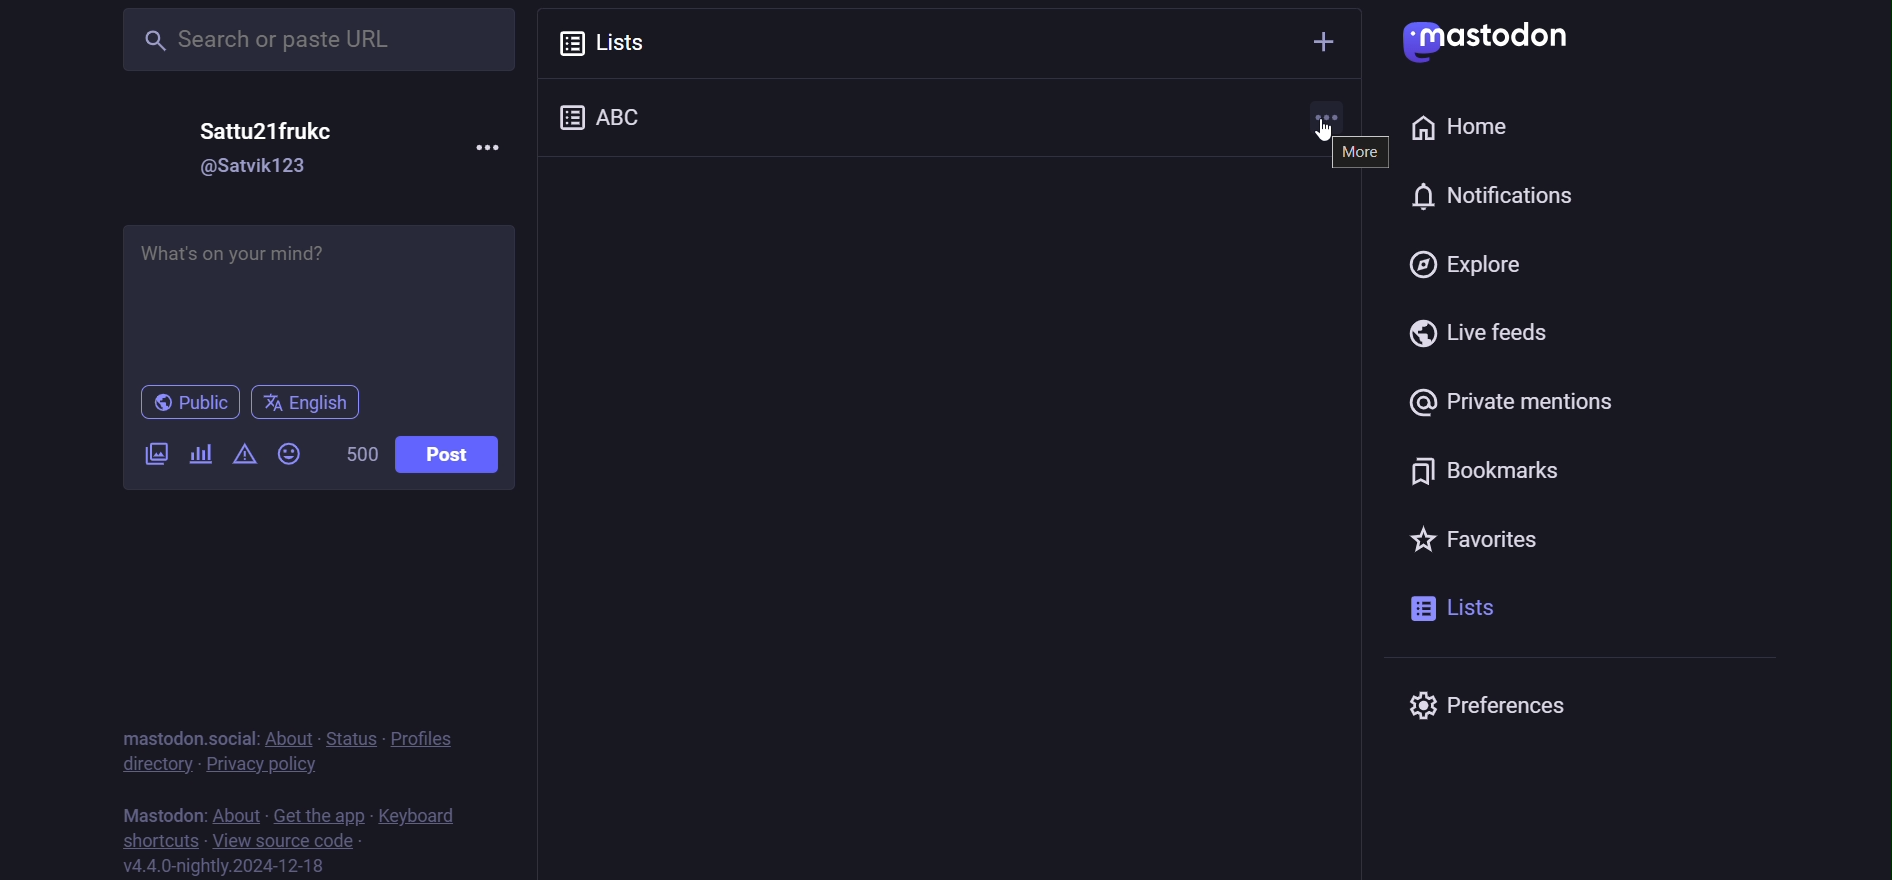 The image size is (1892, 880). Describe the element at coordinates (1363, 156) in the screenshot. I see `more` at that location.